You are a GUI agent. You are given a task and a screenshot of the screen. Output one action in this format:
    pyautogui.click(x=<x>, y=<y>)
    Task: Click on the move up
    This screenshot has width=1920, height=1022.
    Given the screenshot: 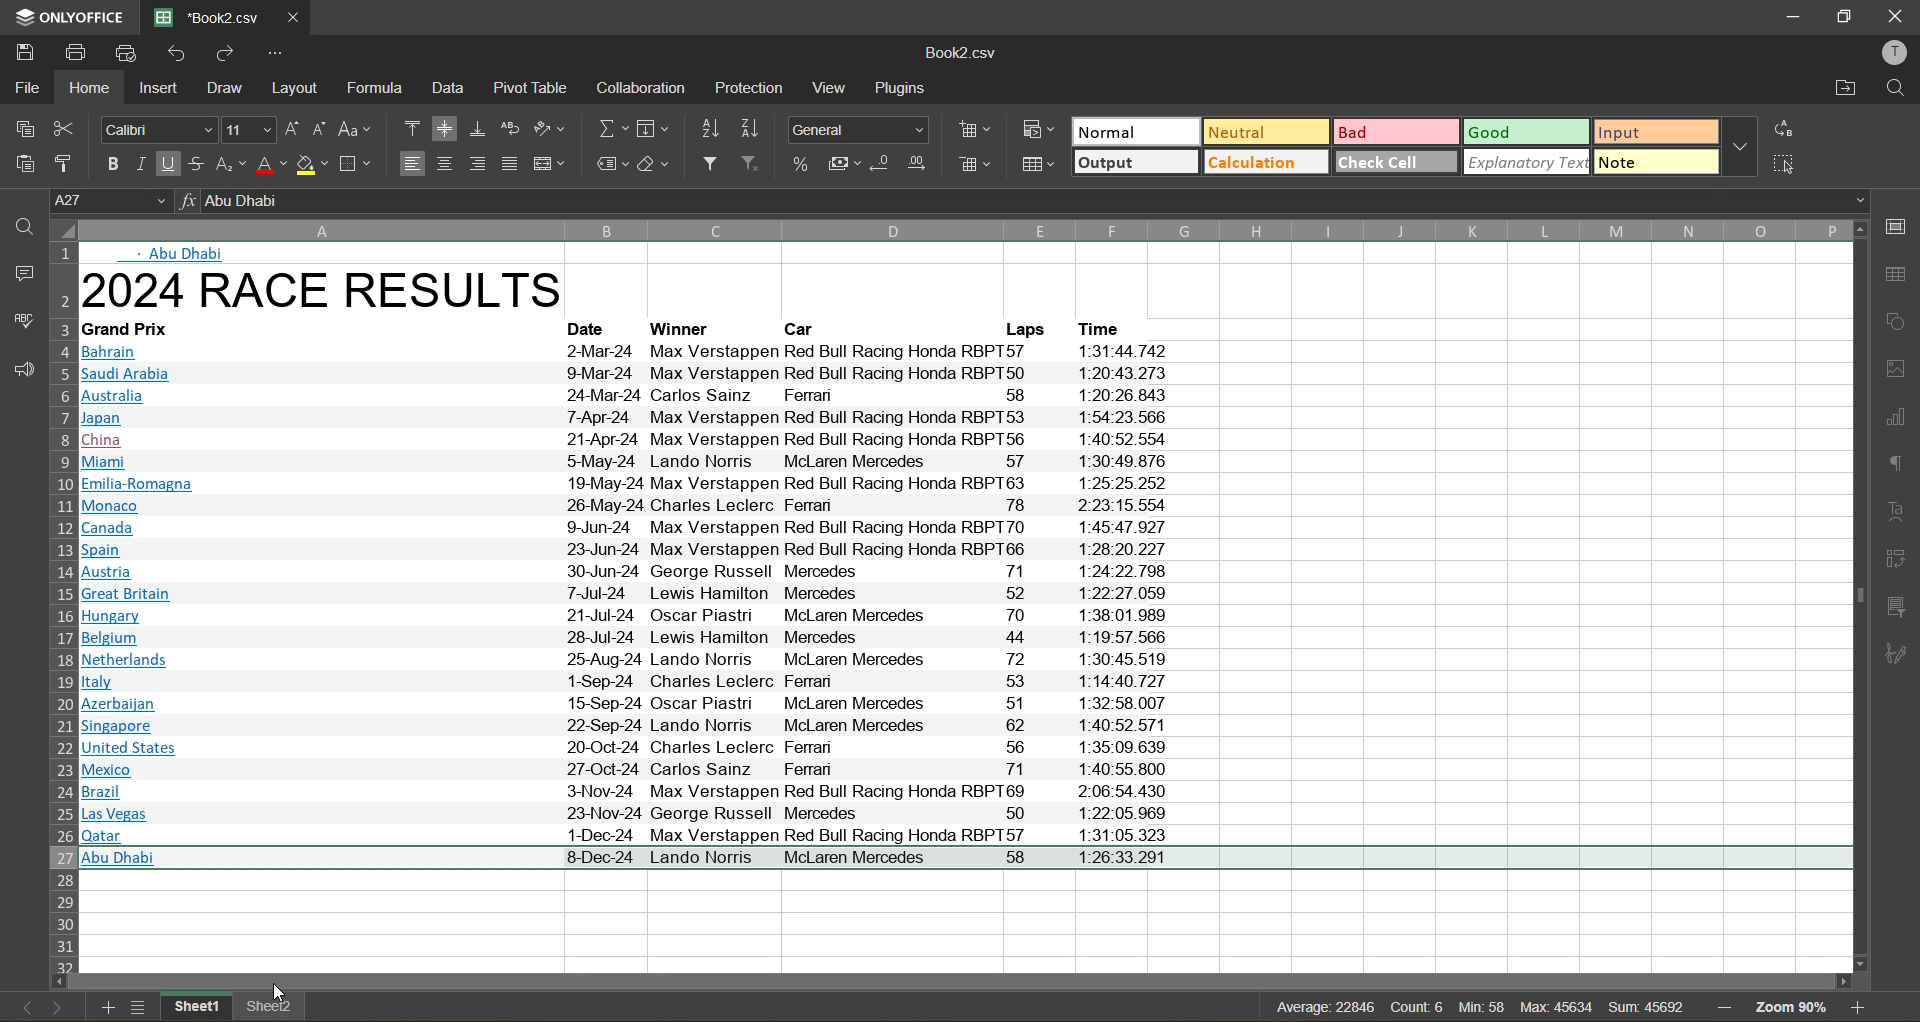 What is the action you would take?
    pyautogui.click(x=1858, y=230)
    